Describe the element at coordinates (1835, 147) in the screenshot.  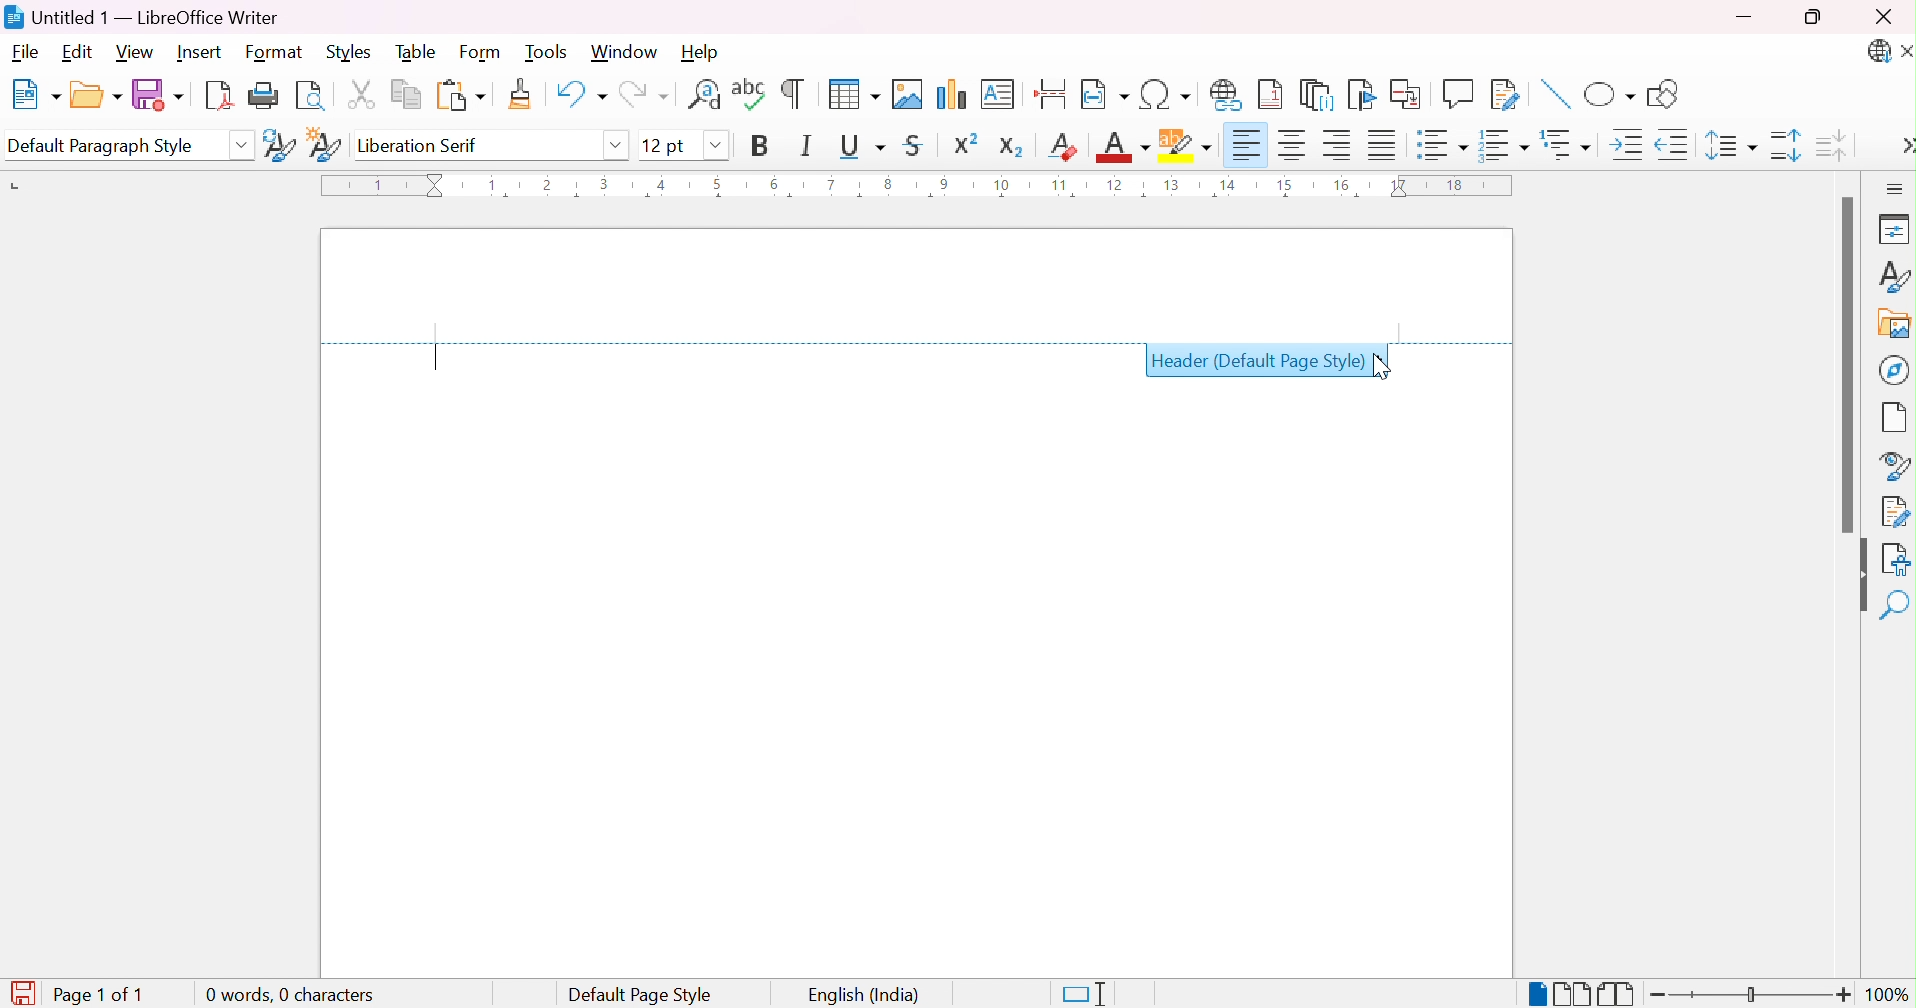
I see `Decrease paragraph spacing` at that location.